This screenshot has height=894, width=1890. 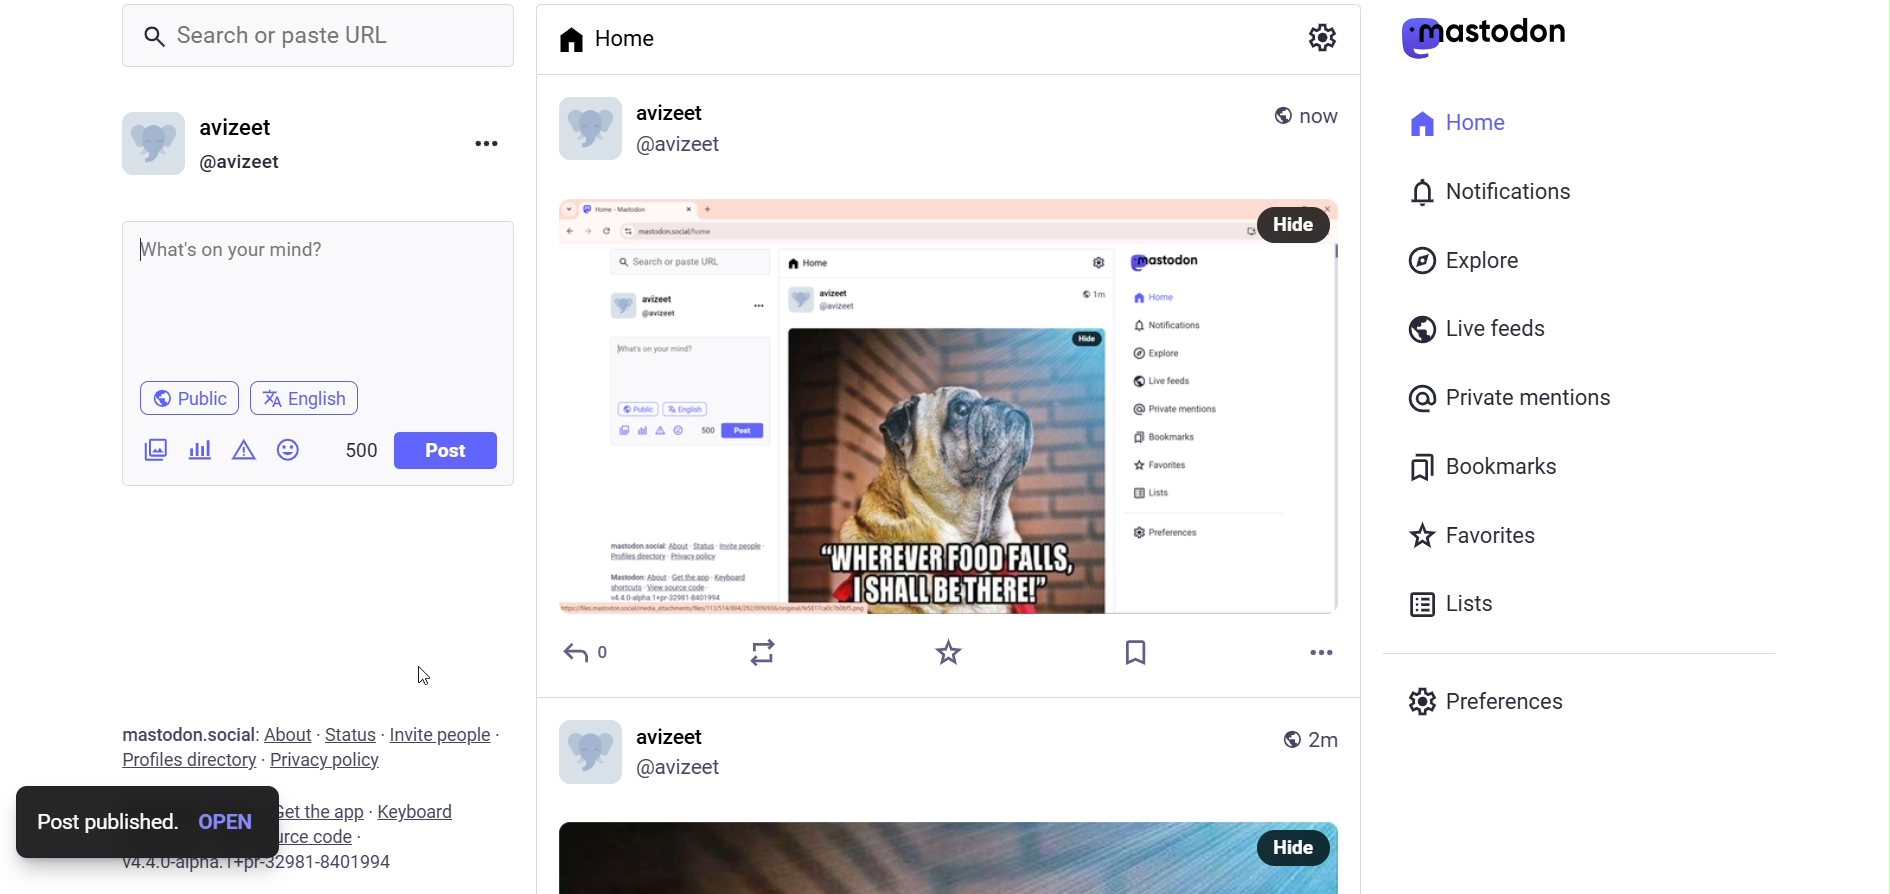 What do you see at coordinates (246, 451) in the screenshot?
I see `content warning` at bounding box center [246, 451].